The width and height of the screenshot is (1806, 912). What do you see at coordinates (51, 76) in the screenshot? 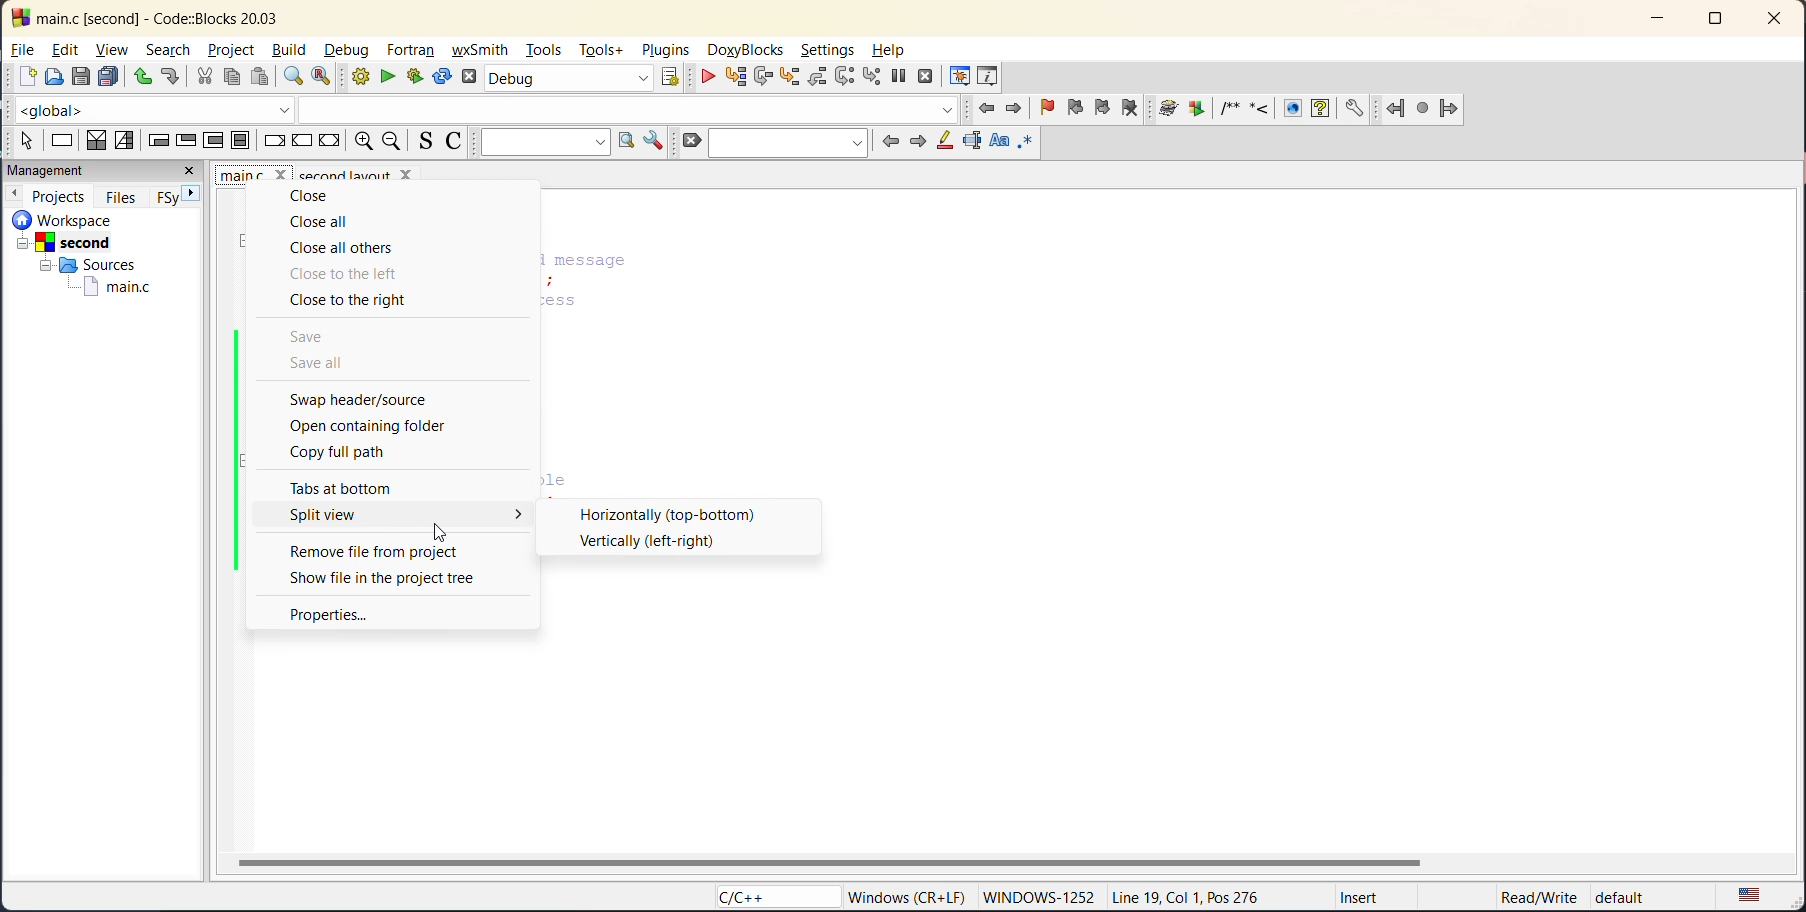
I see `open` at bounding box center [51, 76].